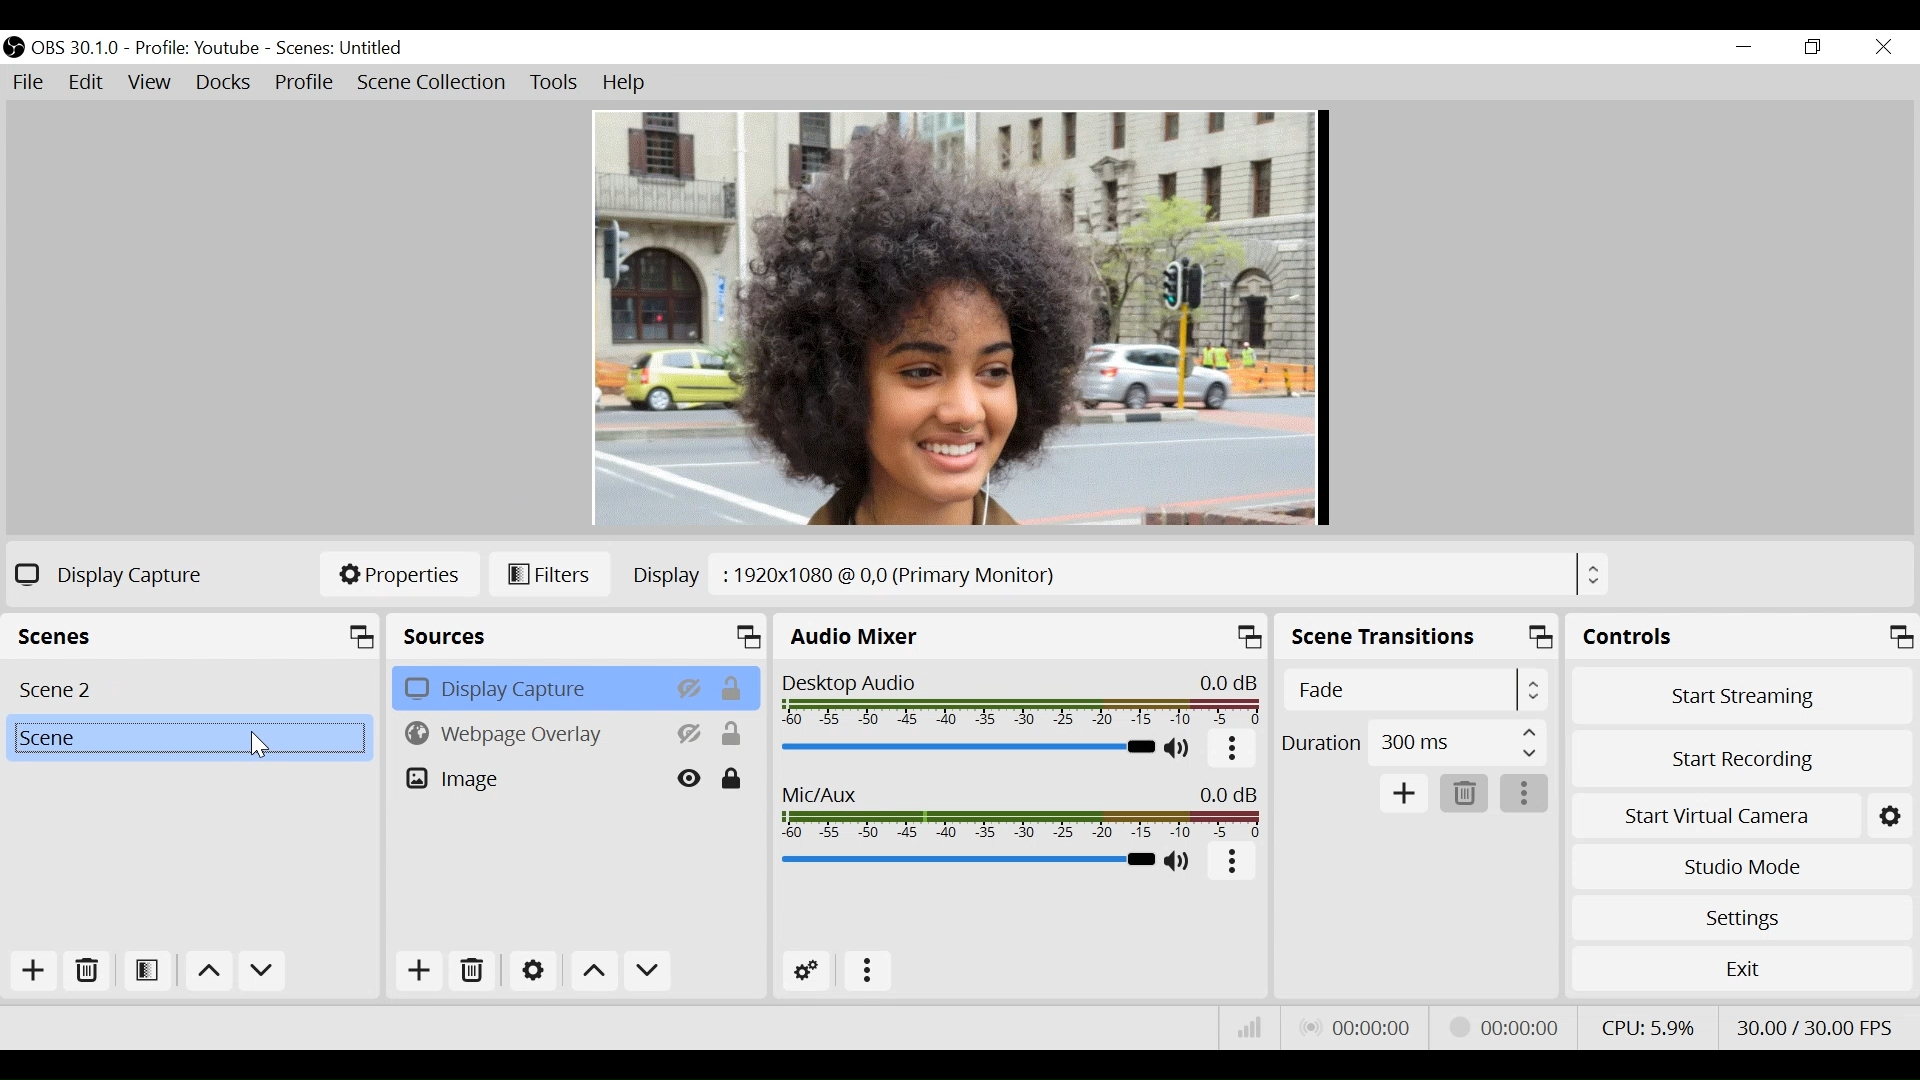 The height and width of the screenshot is (1080, 1920). Describe the element at coordinates (1119, 573) in the screenshot. I see `Display Browser` at that location.